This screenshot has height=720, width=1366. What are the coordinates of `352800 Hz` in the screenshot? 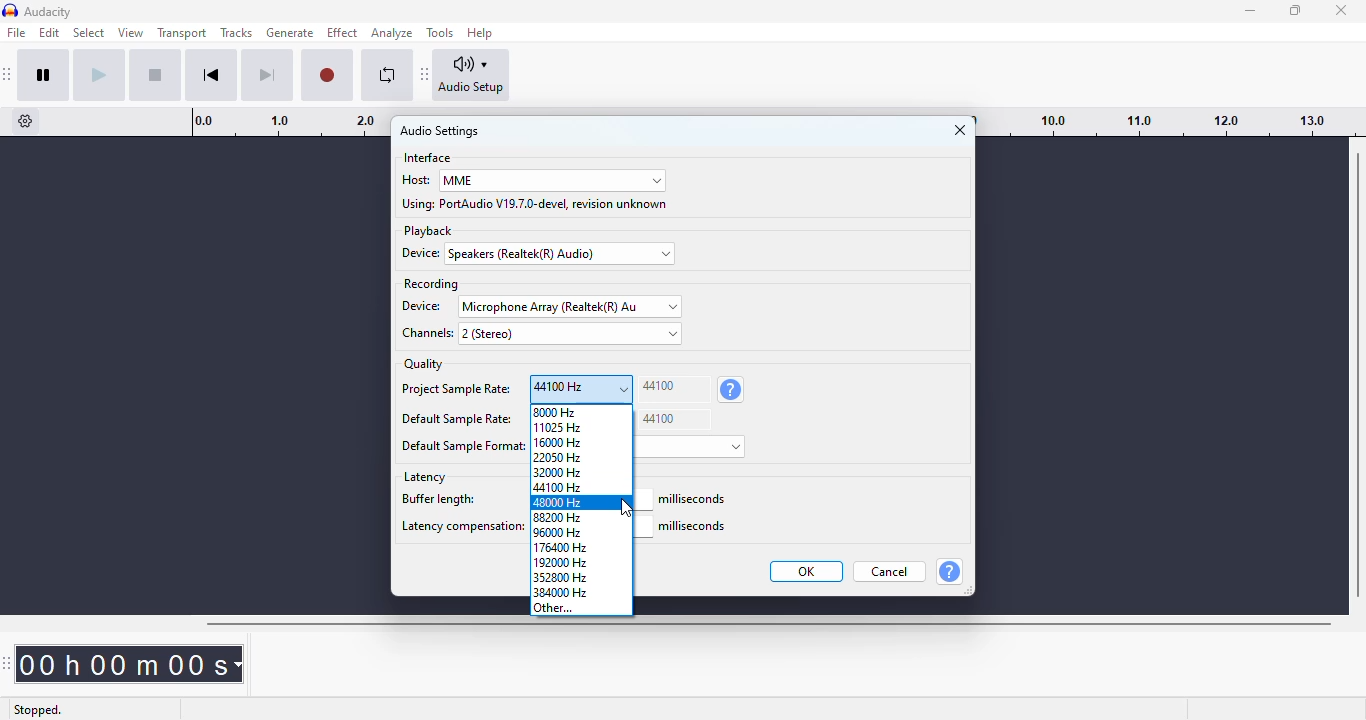 It's located at (582, 577).